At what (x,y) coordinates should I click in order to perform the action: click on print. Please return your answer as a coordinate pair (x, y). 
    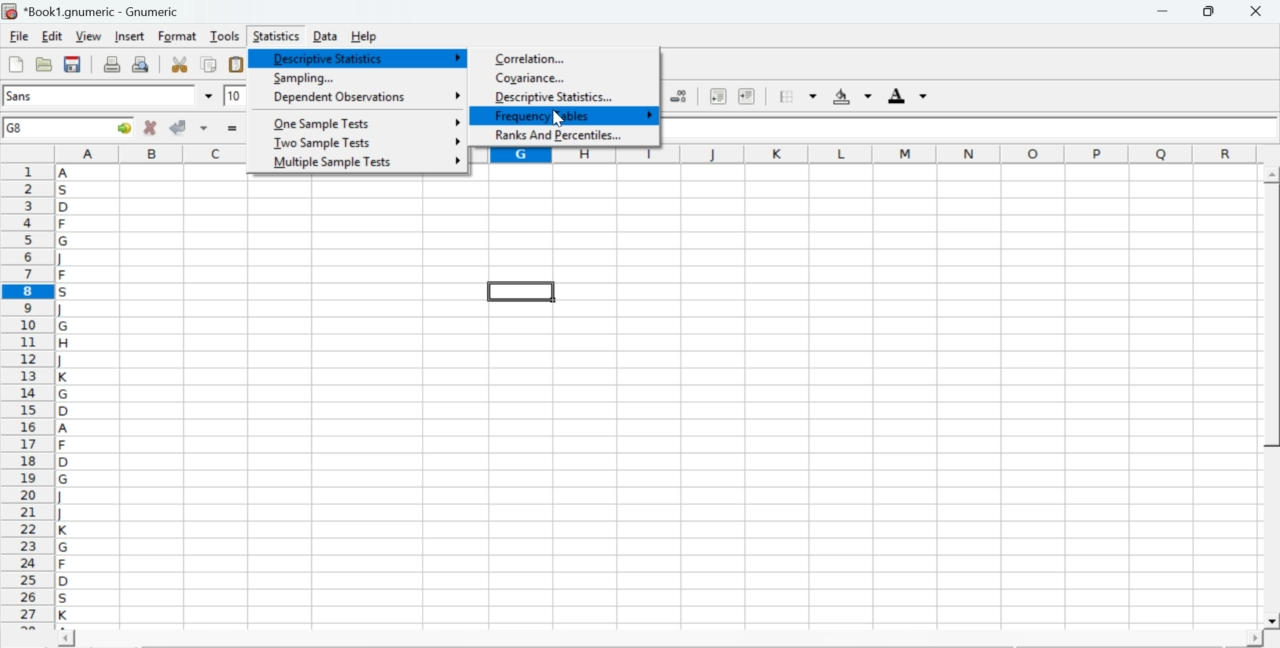
    Looking at the image, I should click on (112, 63).